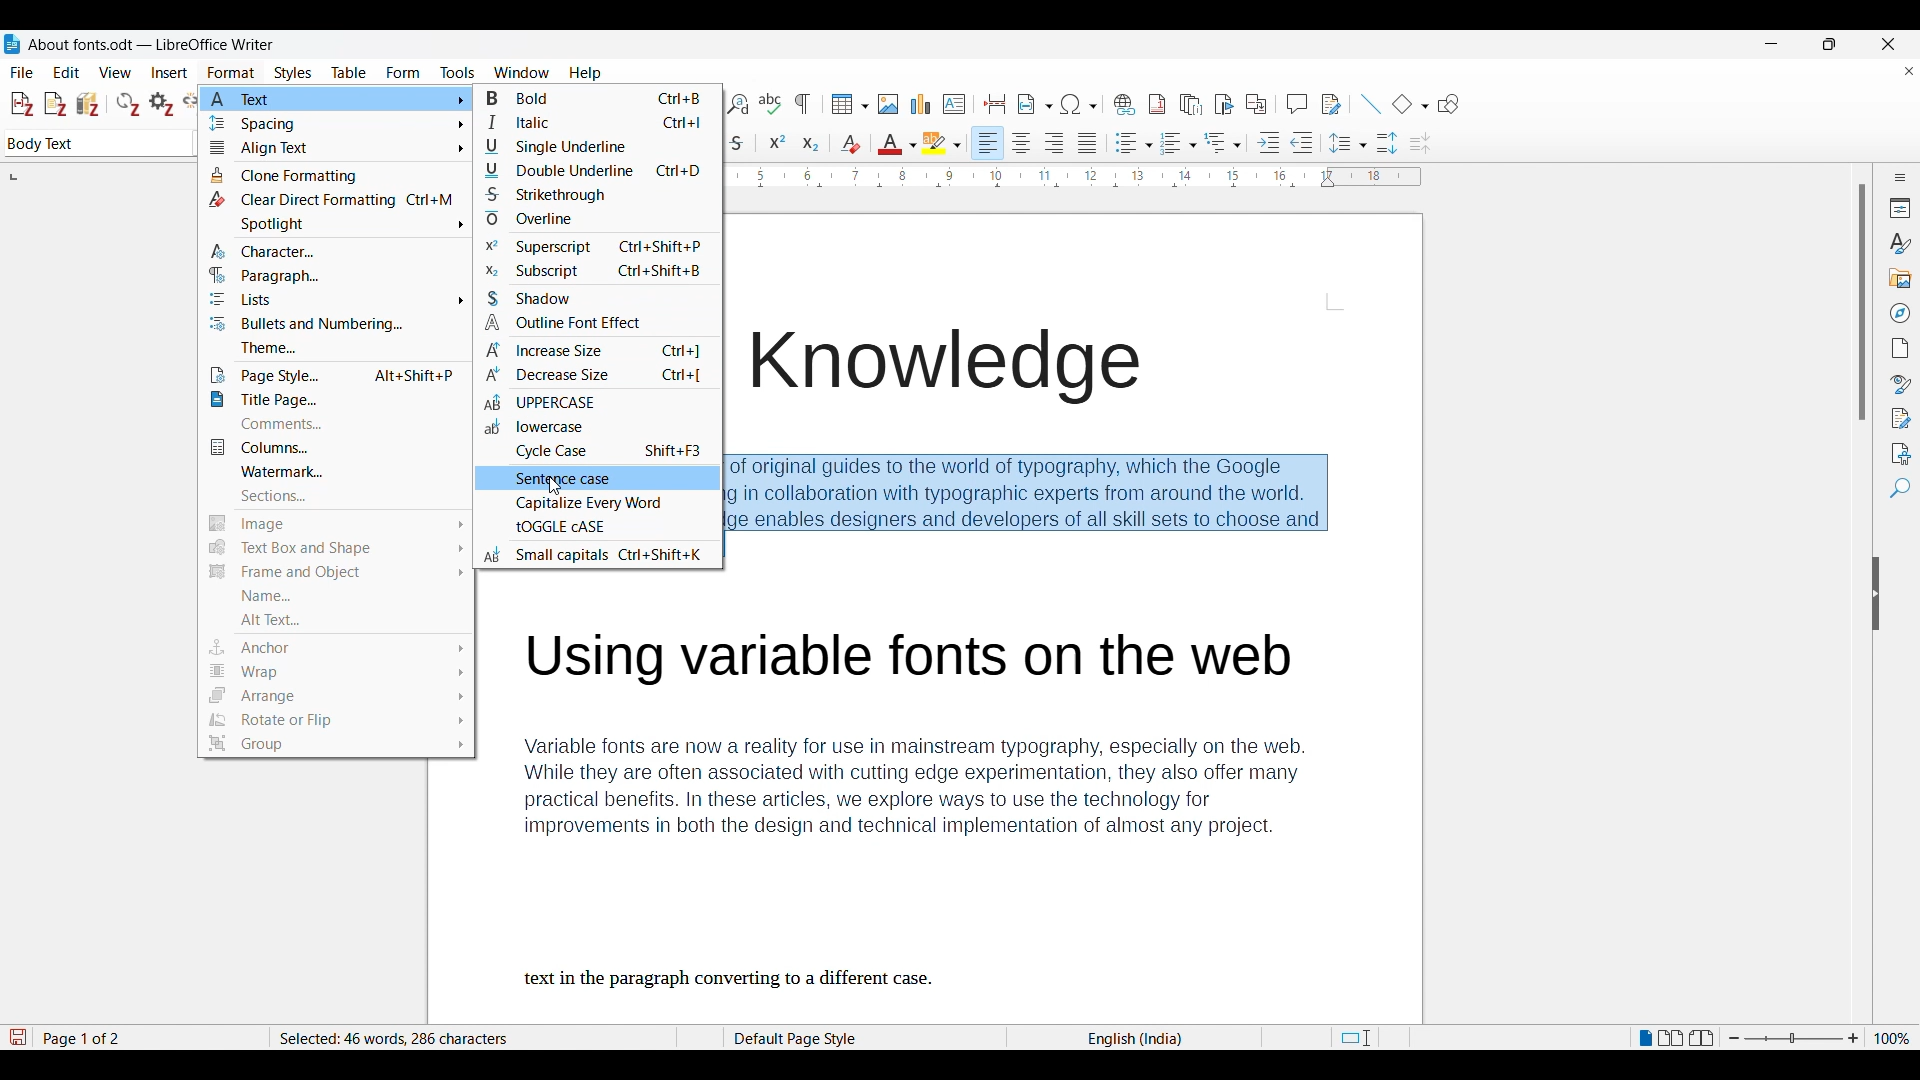 The width and height of the screenshot is (1920, 1080). What do you see at coordinates (590, 100) in the screenshot?
I see `Bold` at bounding box center [590, 100].